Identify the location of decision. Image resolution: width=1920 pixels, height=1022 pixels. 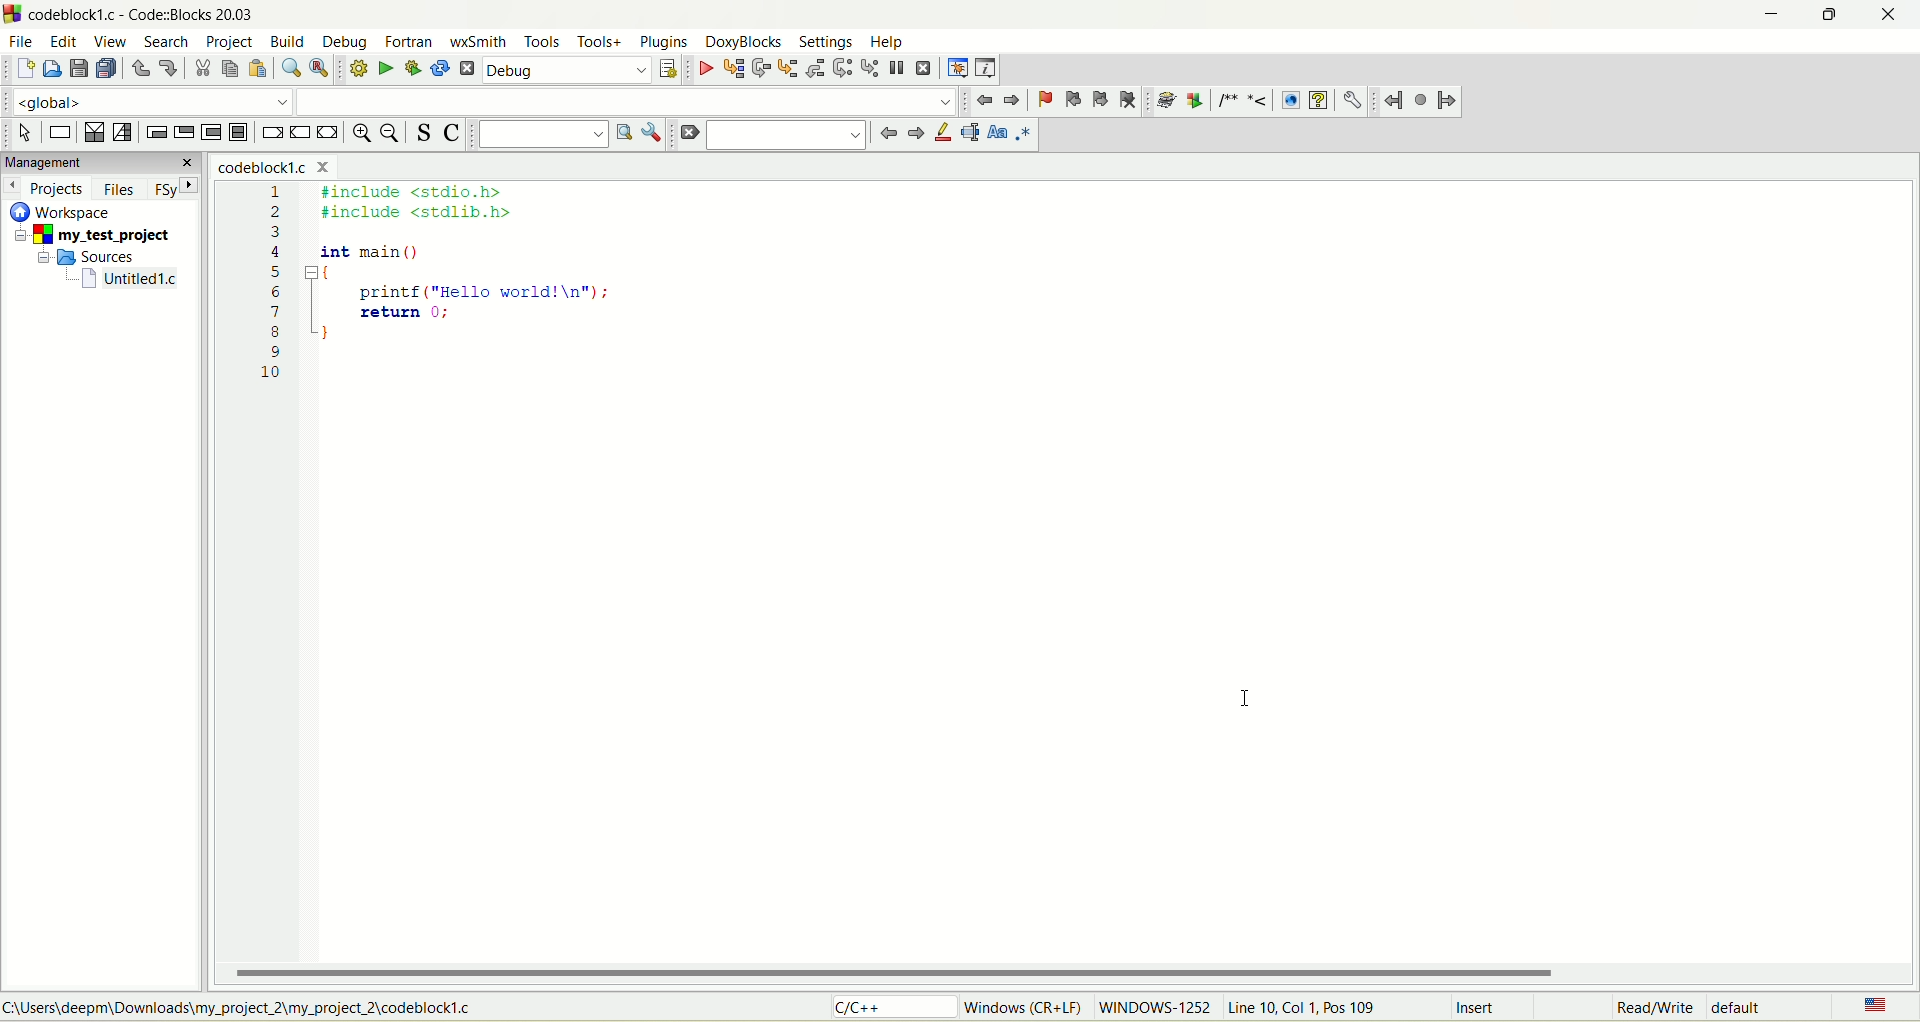
(93, 133).